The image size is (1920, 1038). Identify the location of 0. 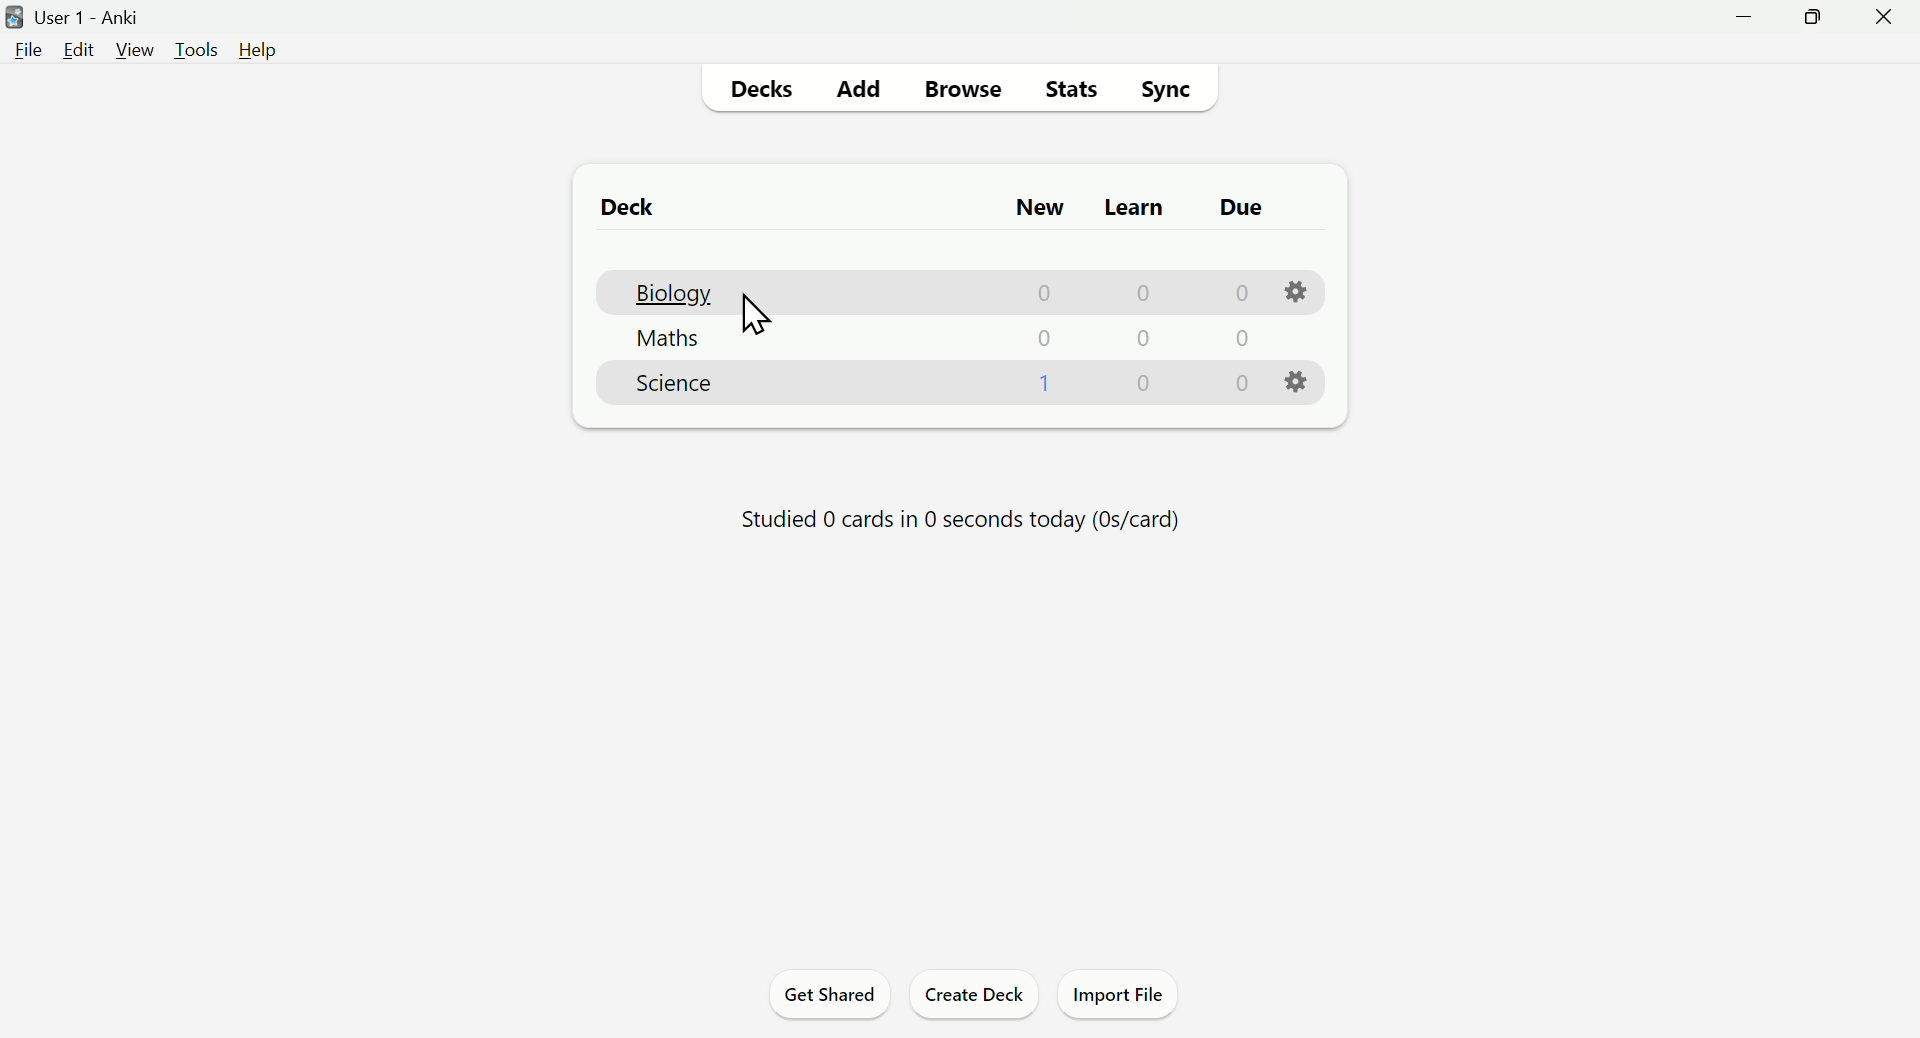
(1044, 337).